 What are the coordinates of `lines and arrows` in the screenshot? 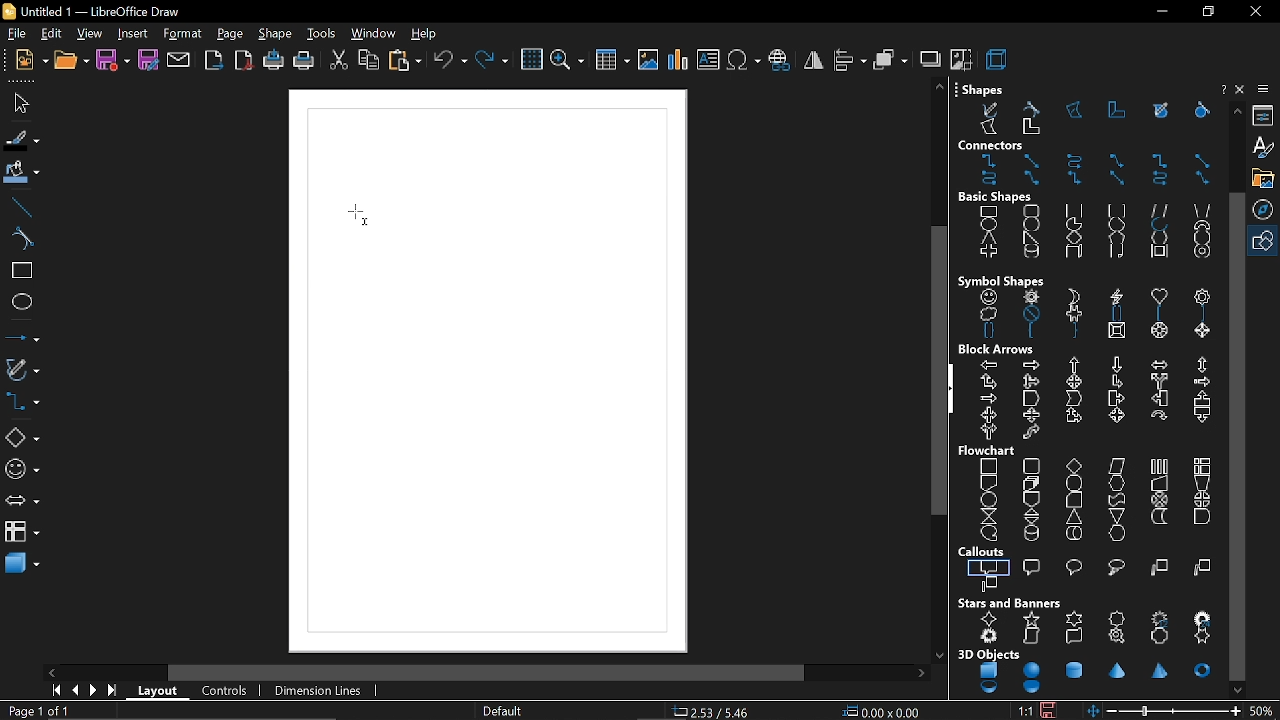 It's located at (20, 334).